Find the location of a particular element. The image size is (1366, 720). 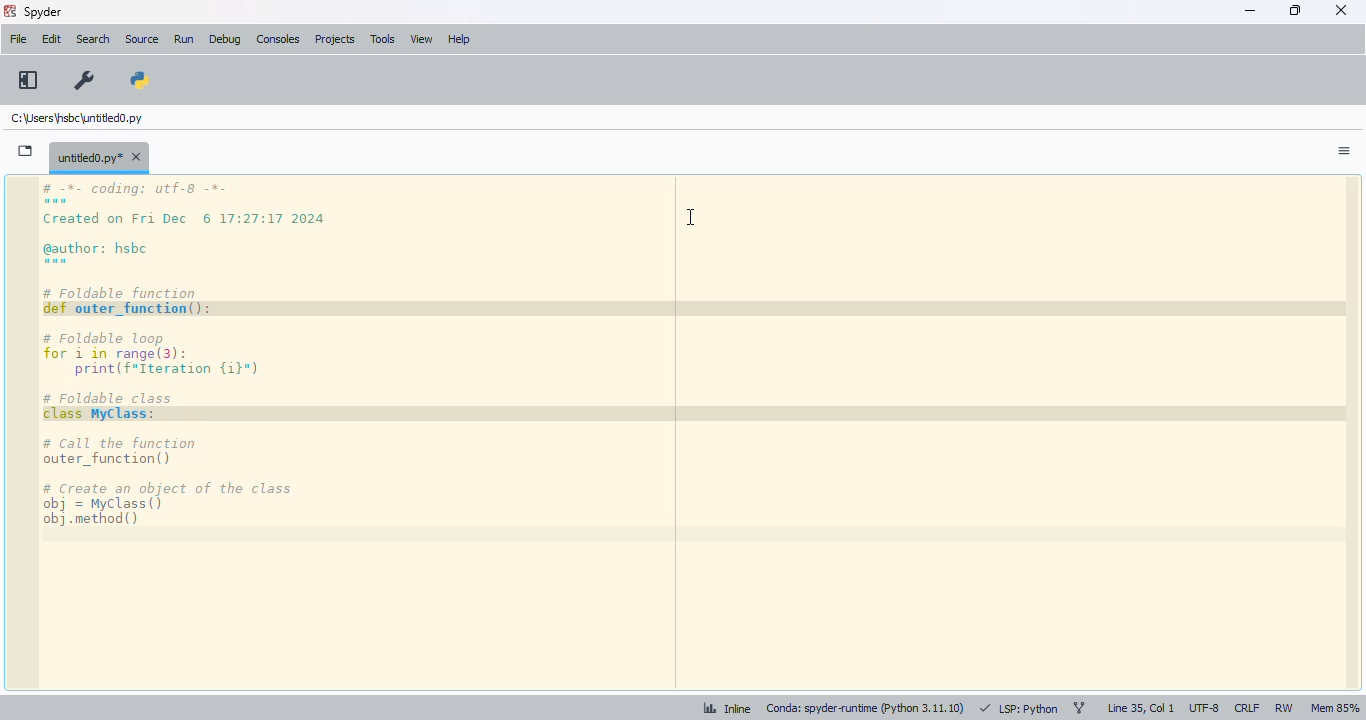

options is located at coordinates (1345, 151).